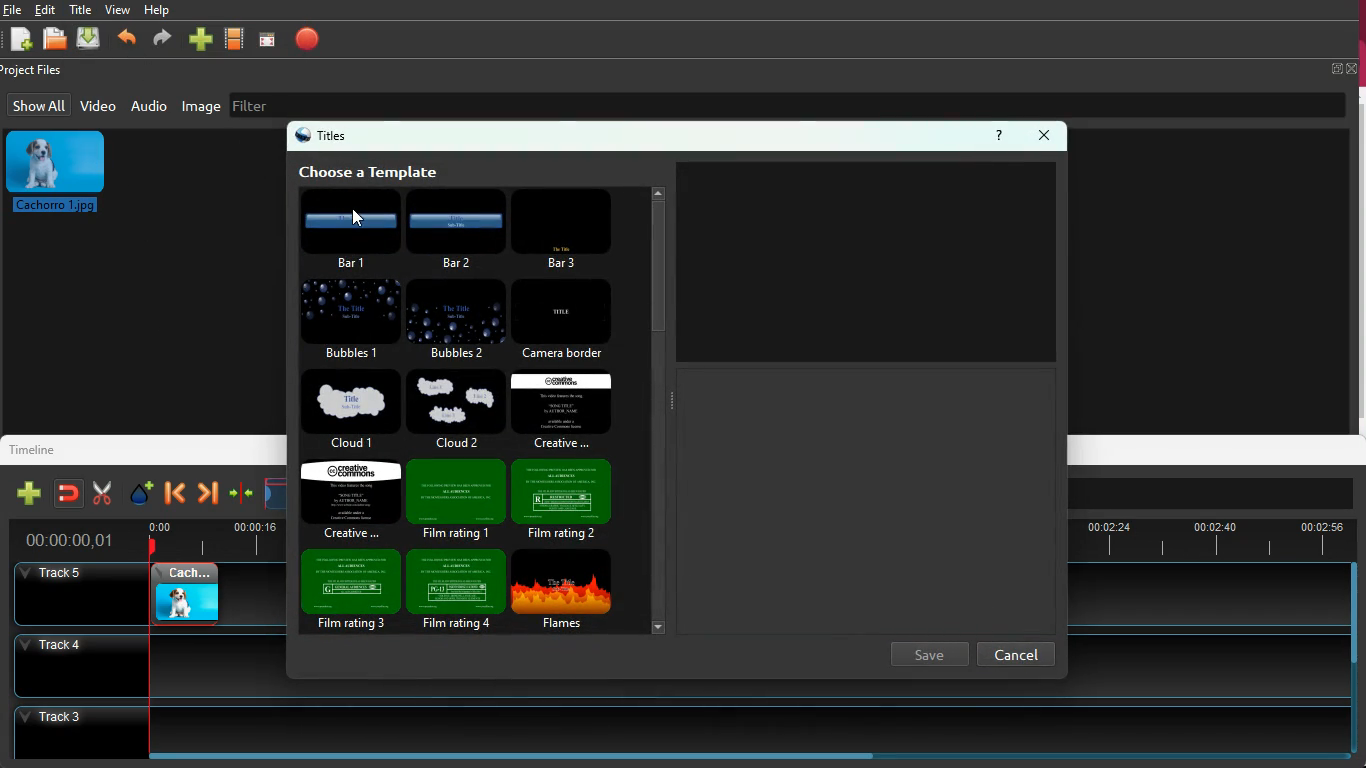 The height and width of the screenshot is (768, 1366). What do you see at coordinates (1210, 542) in the screenshot?
I see `` at bounding box center [1210, 542].